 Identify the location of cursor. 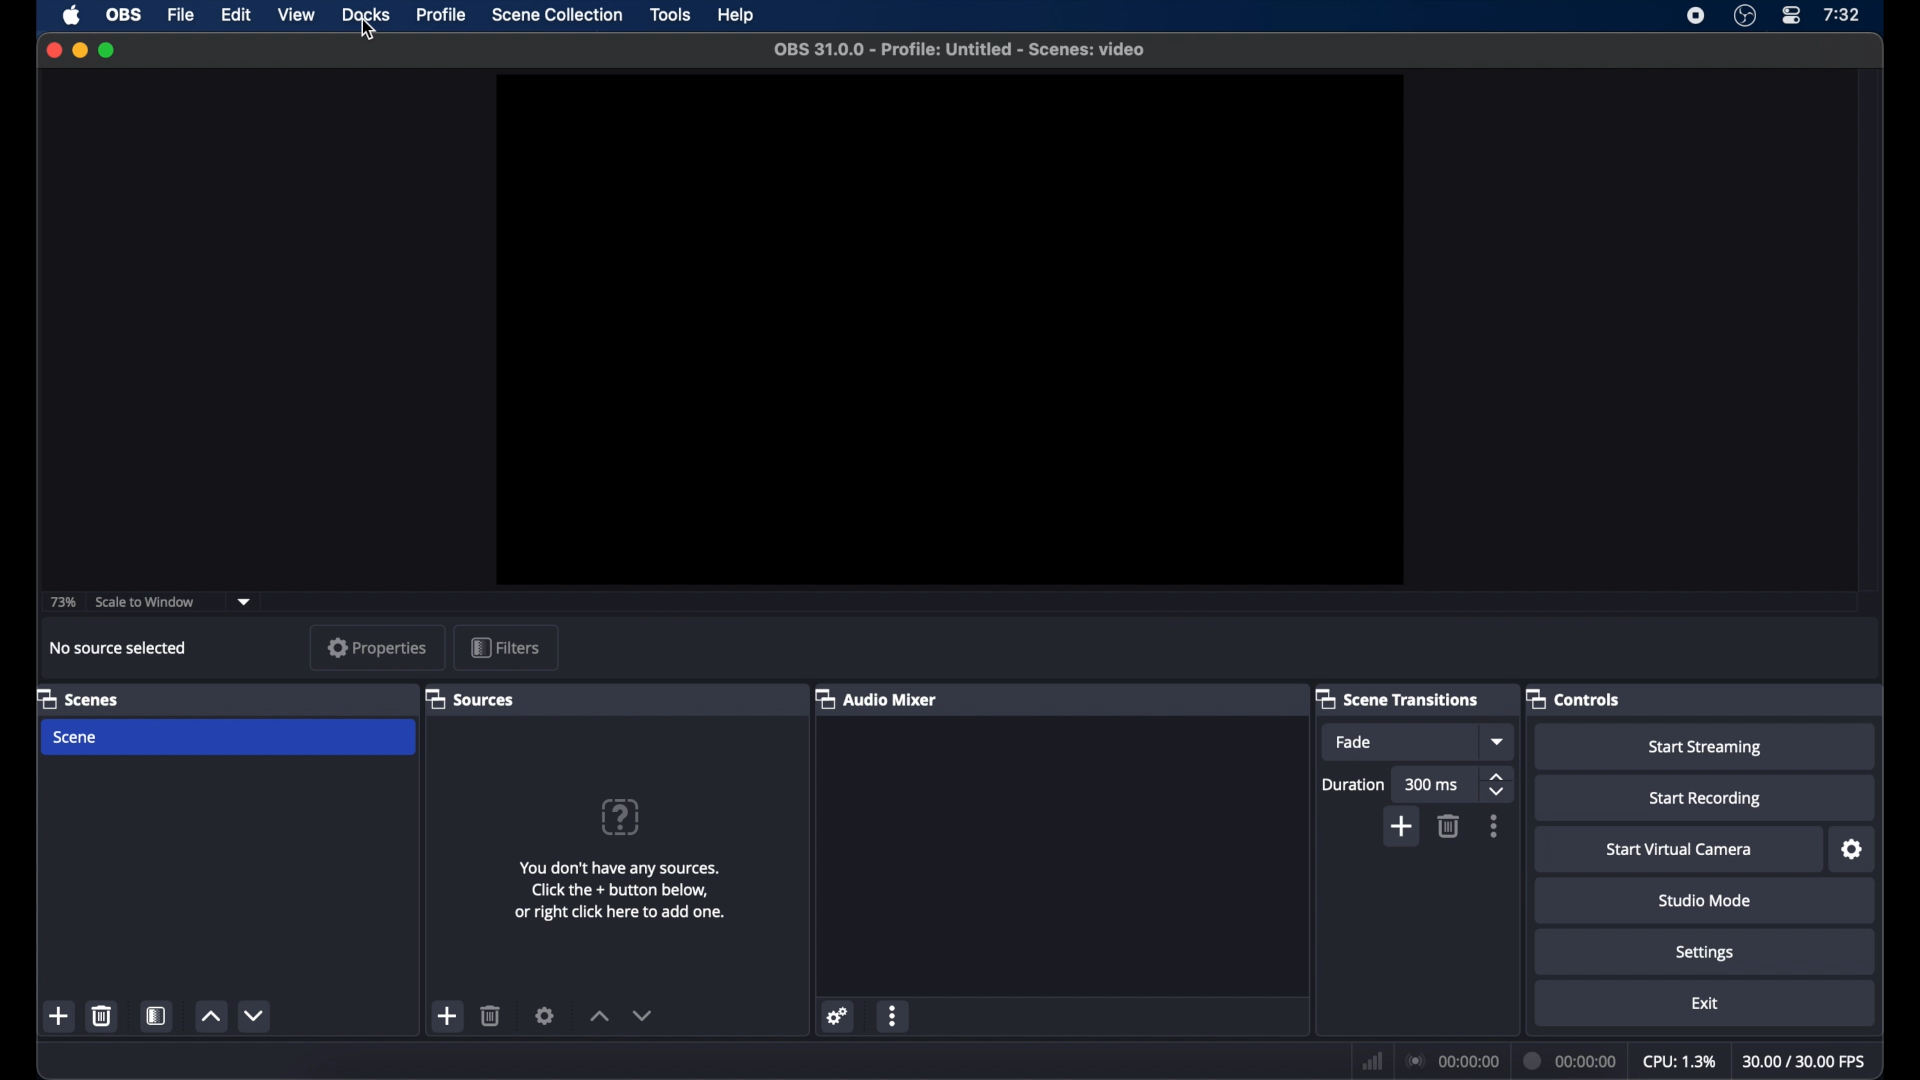
(367, 32).